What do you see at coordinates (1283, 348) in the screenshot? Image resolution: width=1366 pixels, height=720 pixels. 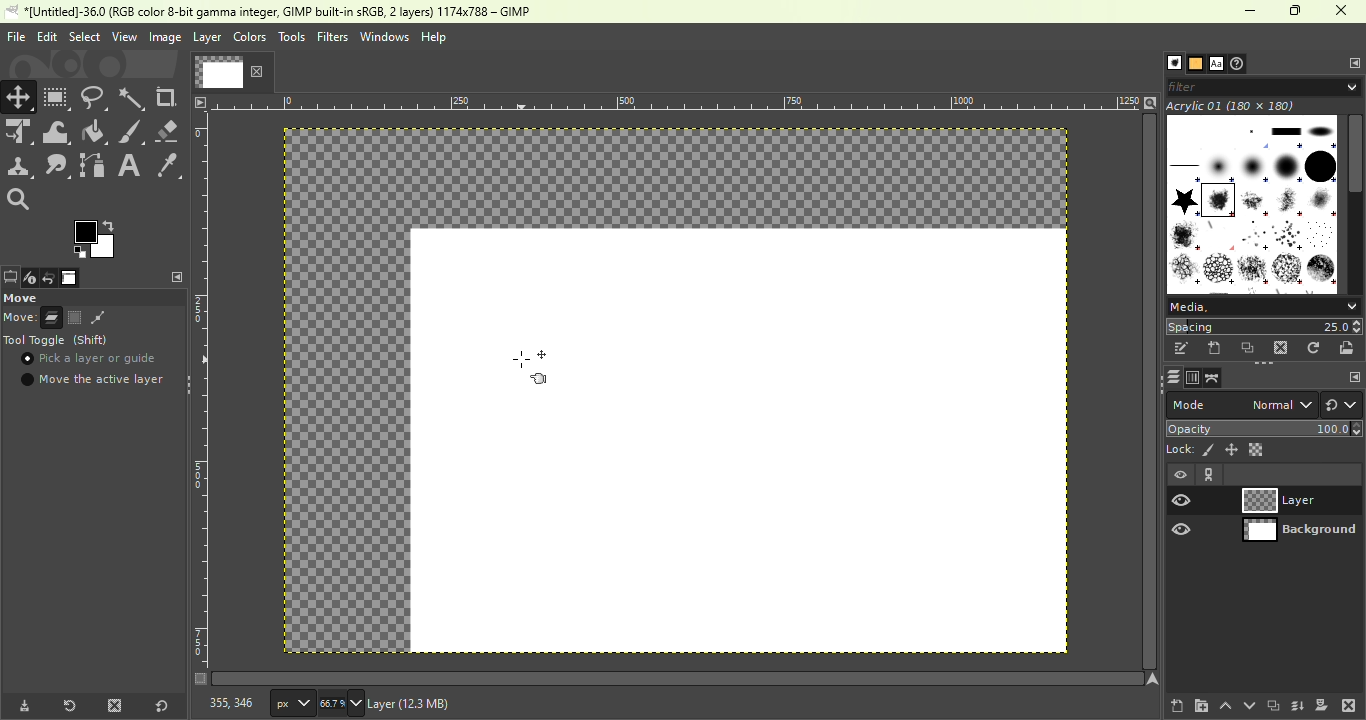 I see `Delete the brushes` at bounding box center [1283, 348].